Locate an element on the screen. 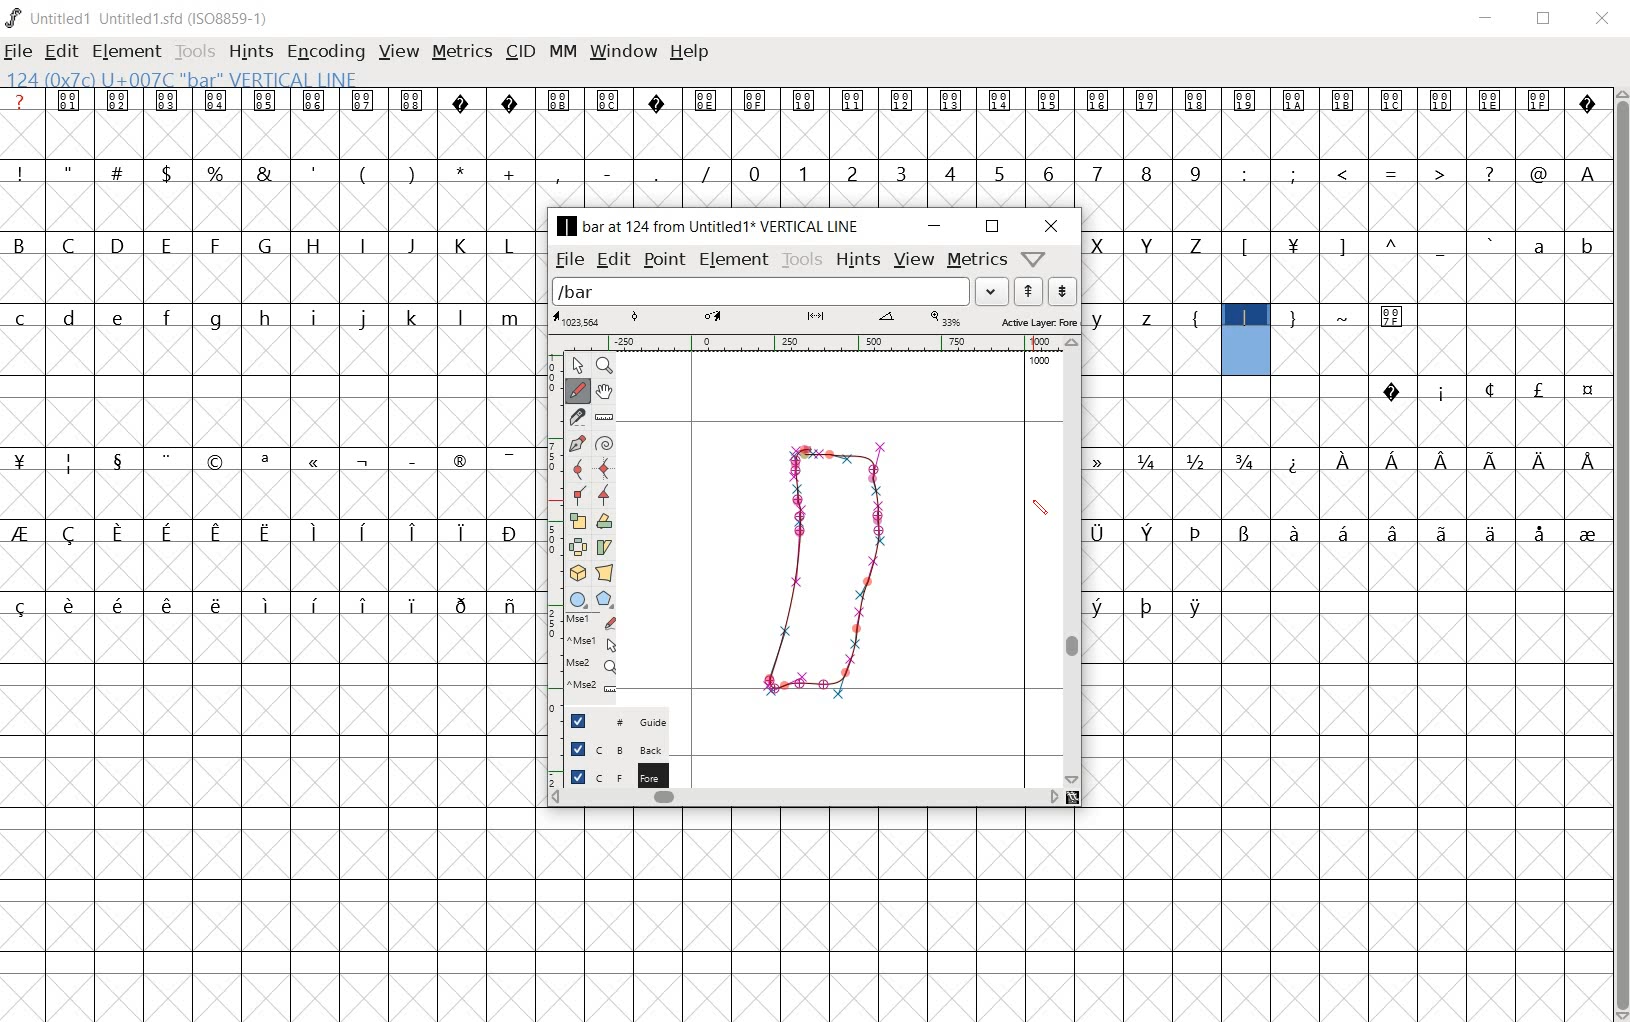 This screenshot has width=1630, height=1022. empty cells is located at coordinates (1345, 565).